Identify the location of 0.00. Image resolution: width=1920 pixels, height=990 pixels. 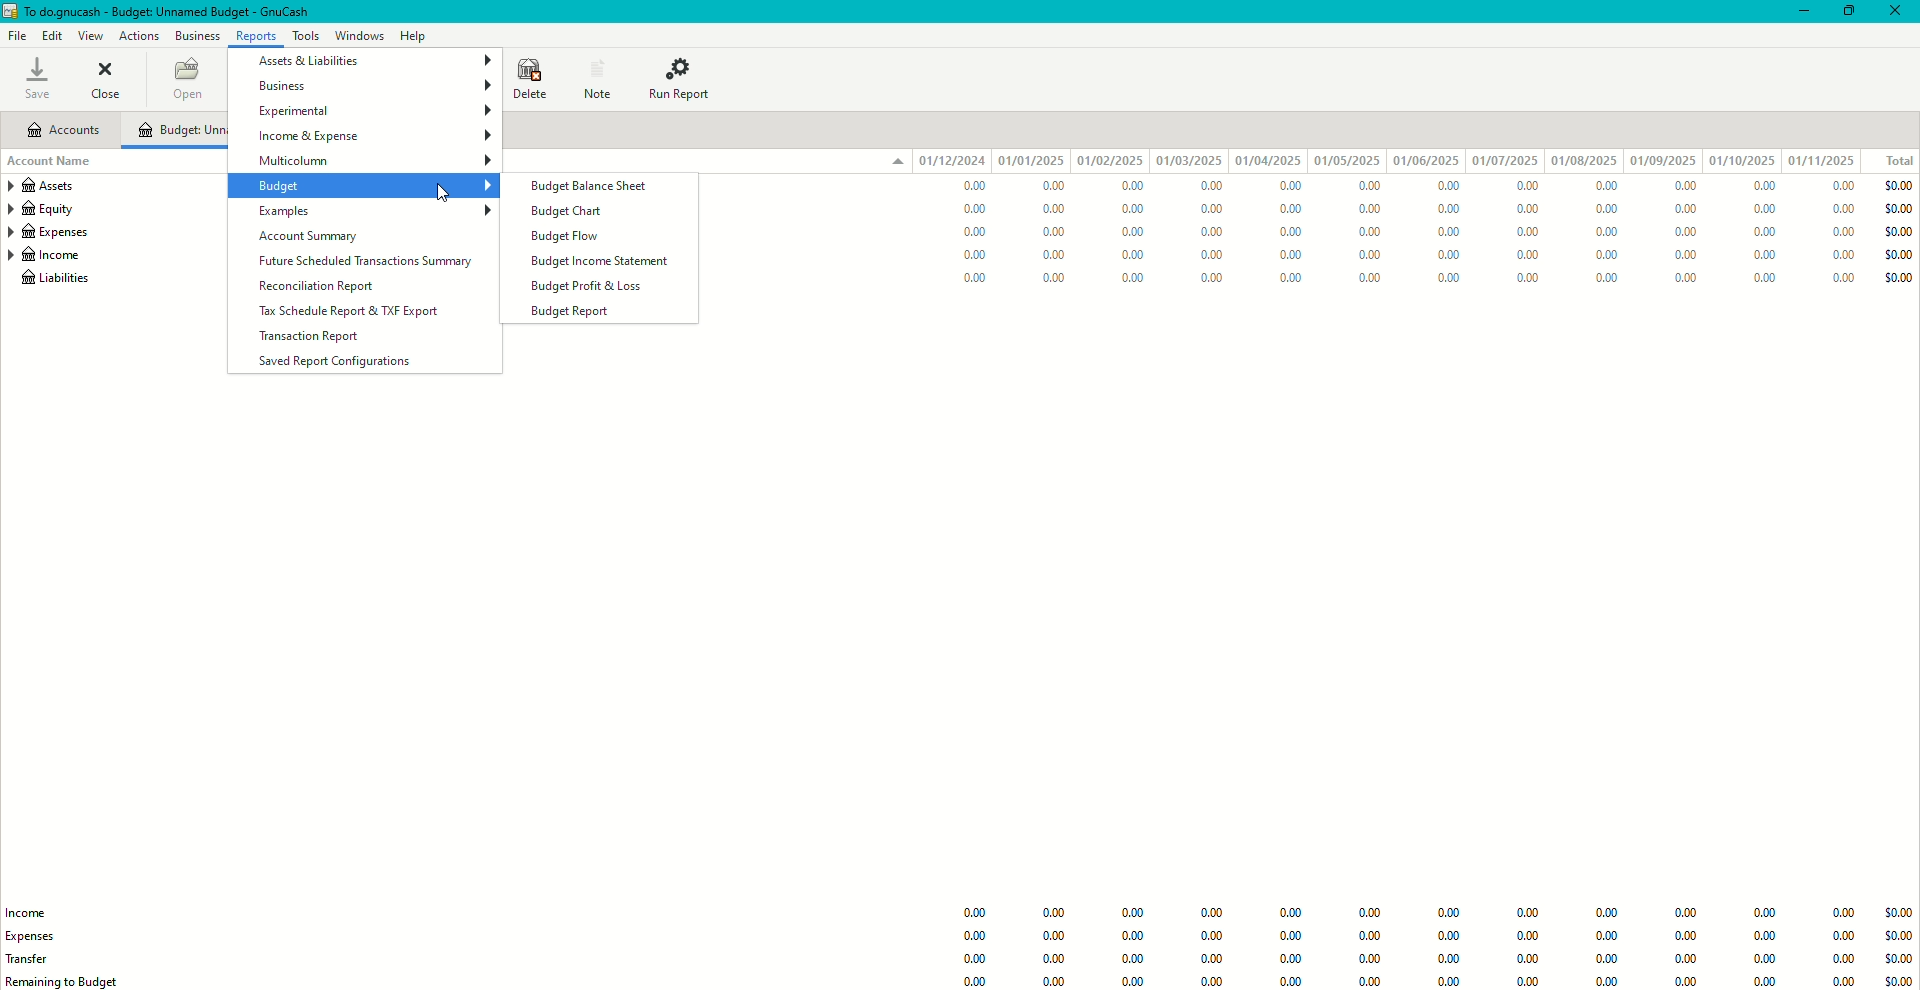
(977, 936).